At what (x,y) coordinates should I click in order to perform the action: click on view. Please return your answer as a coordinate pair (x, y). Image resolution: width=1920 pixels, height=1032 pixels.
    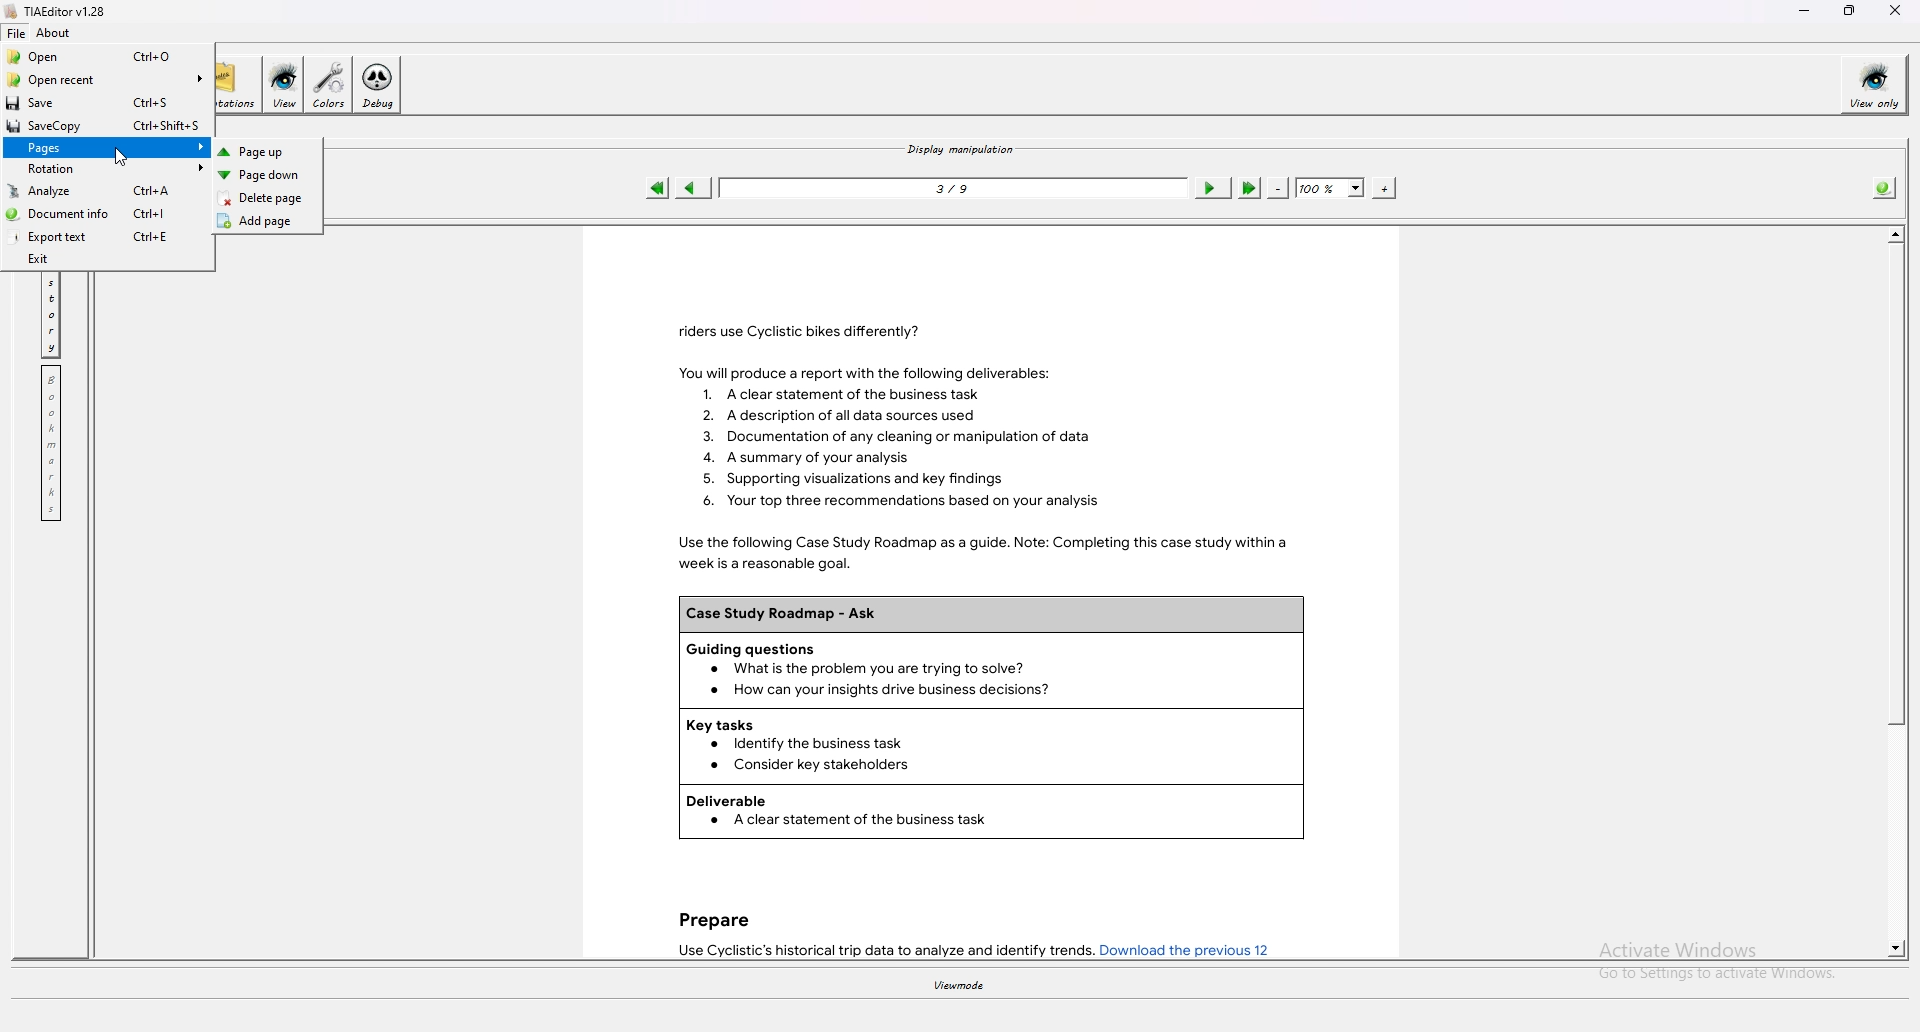
    Looking at the image, I should click on (283, 85).